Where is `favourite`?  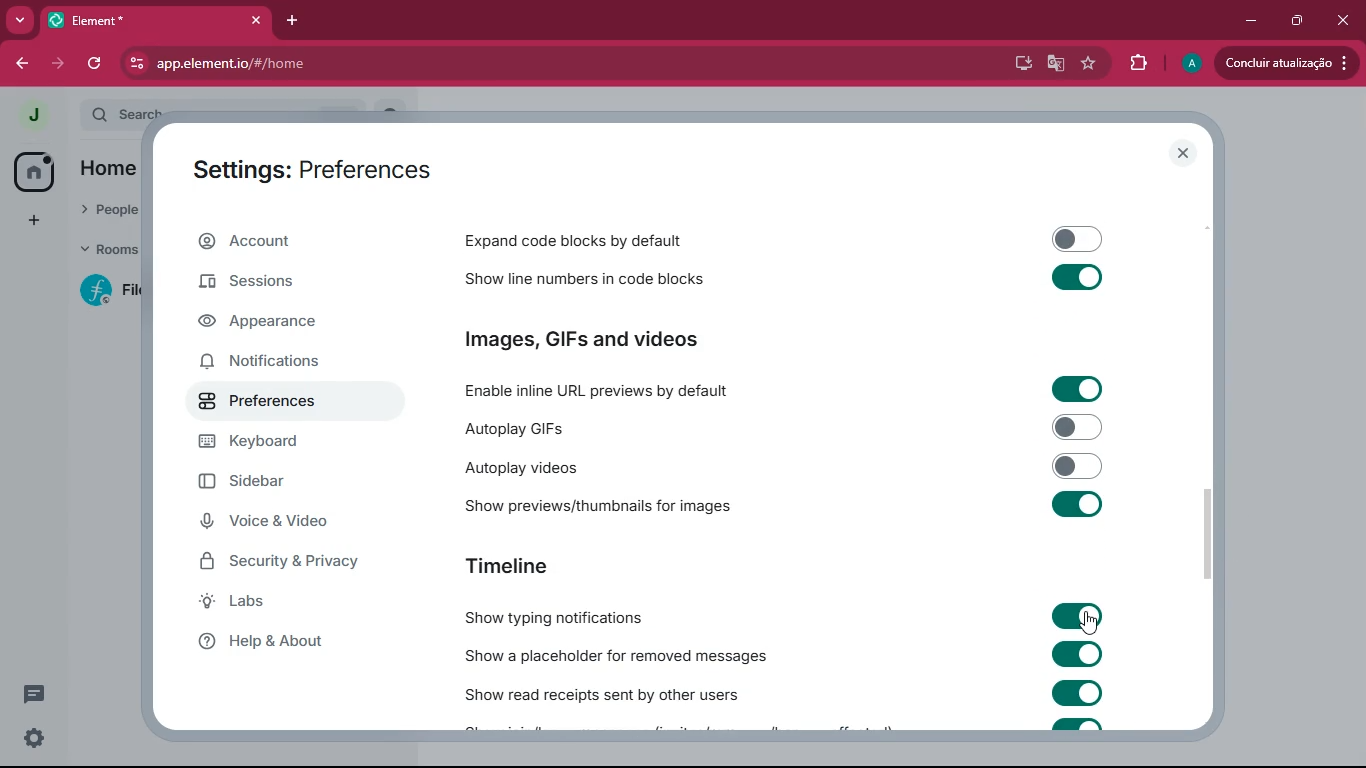
favourite is located at coordinates (1089, 63).